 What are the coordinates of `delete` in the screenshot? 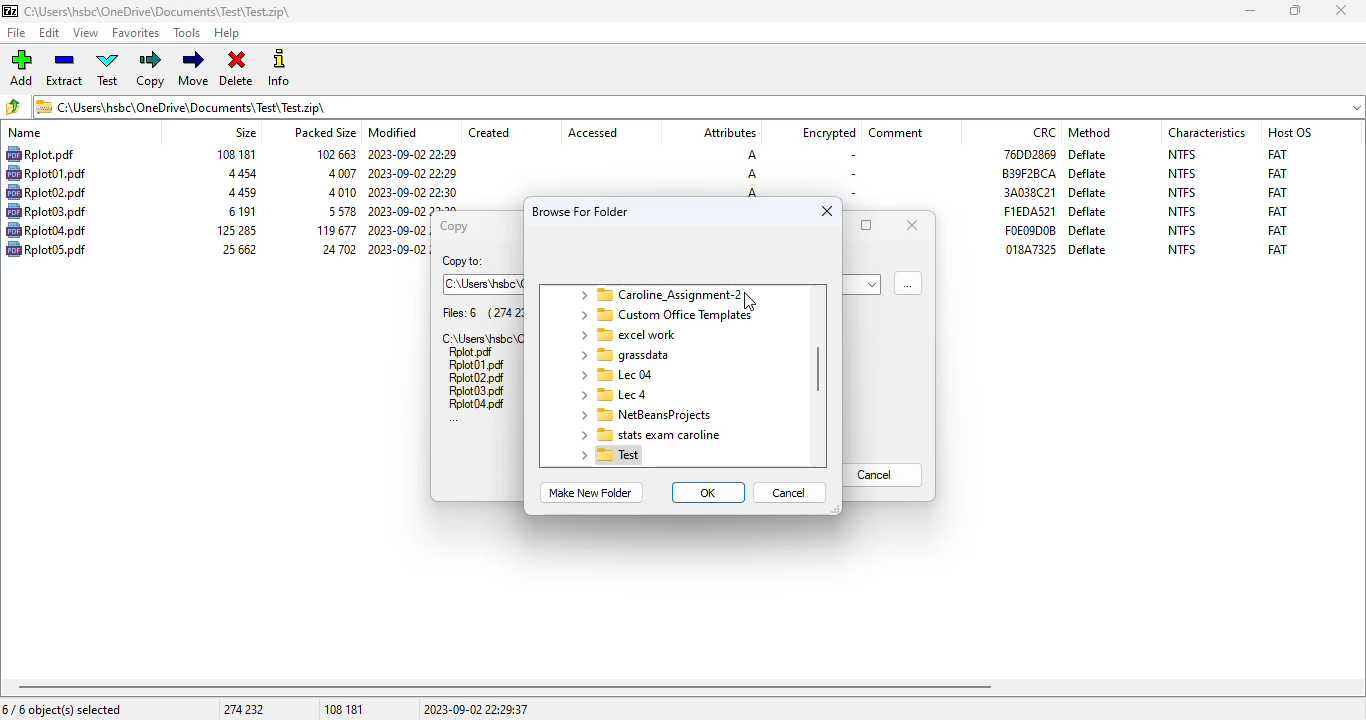 It's located at (236, 69).